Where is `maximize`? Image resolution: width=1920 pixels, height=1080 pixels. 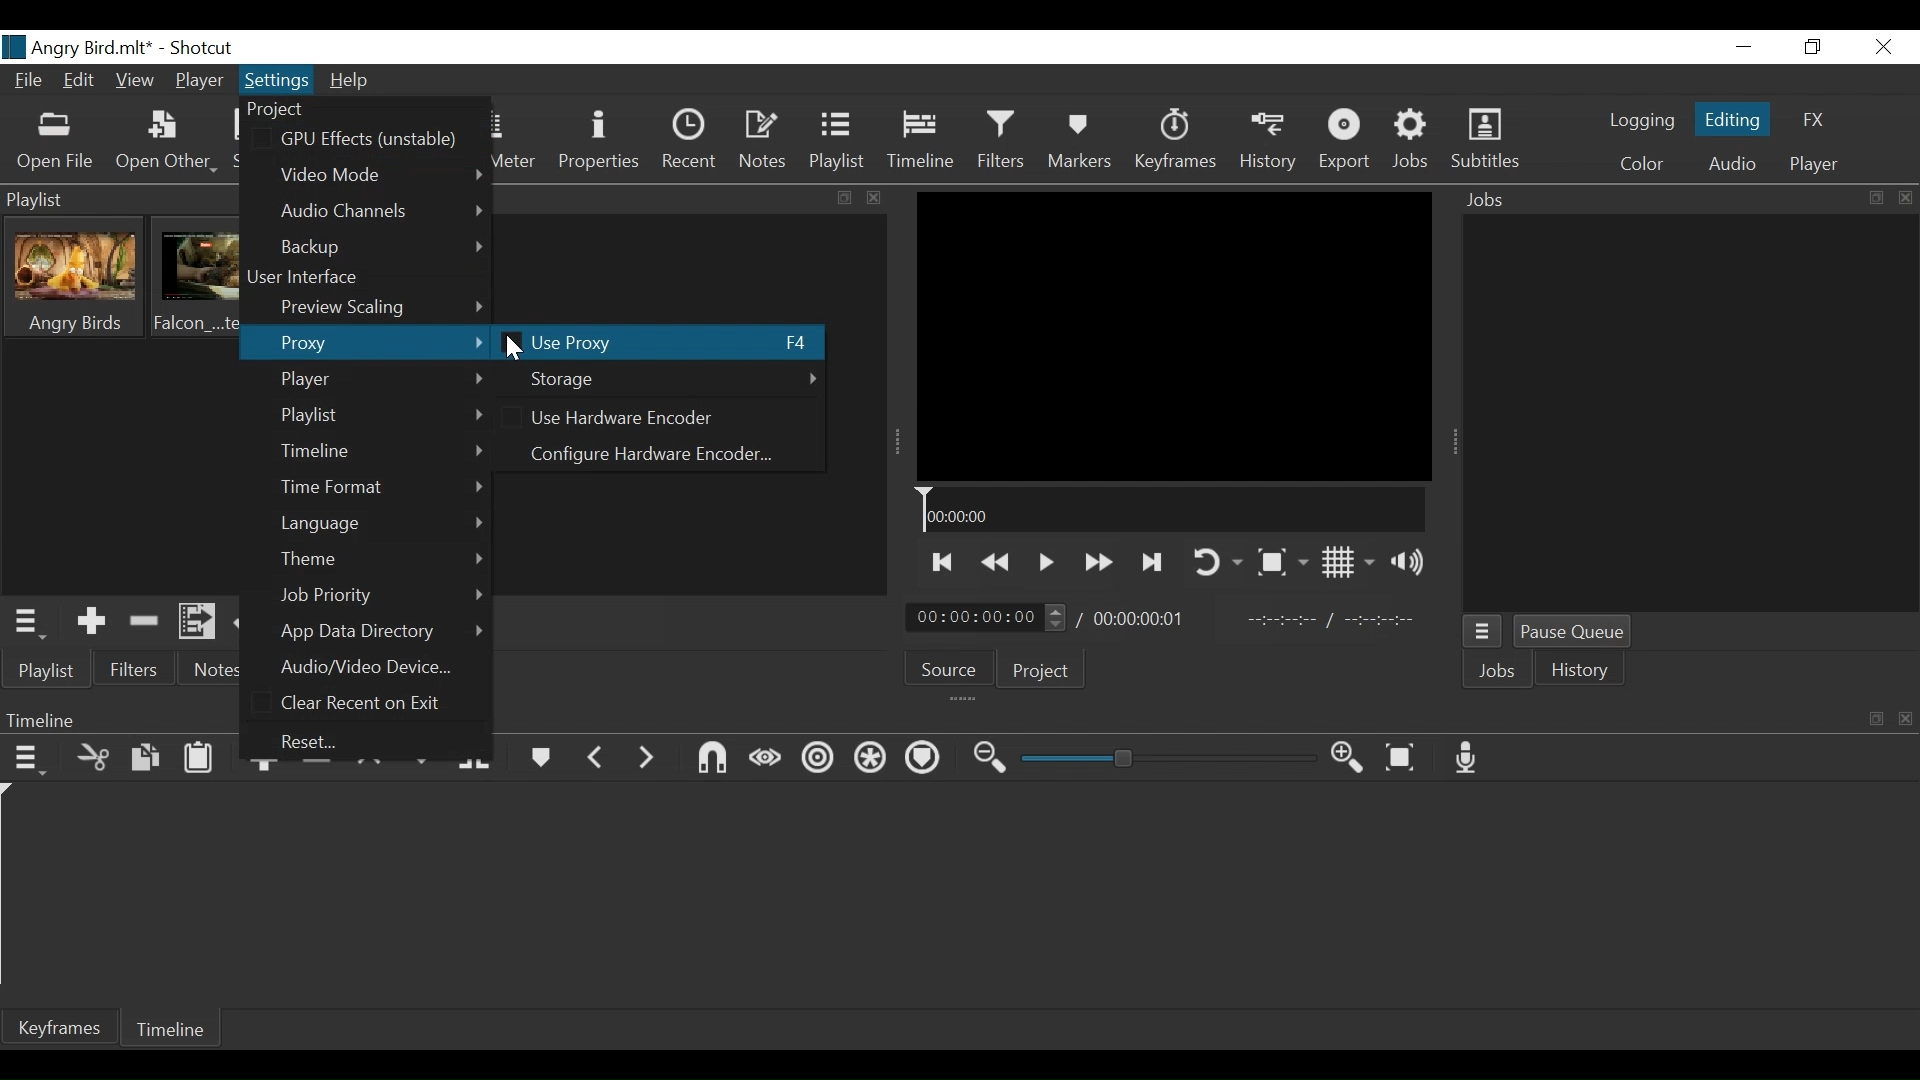 maximize is located at coordinates (1872, 722).